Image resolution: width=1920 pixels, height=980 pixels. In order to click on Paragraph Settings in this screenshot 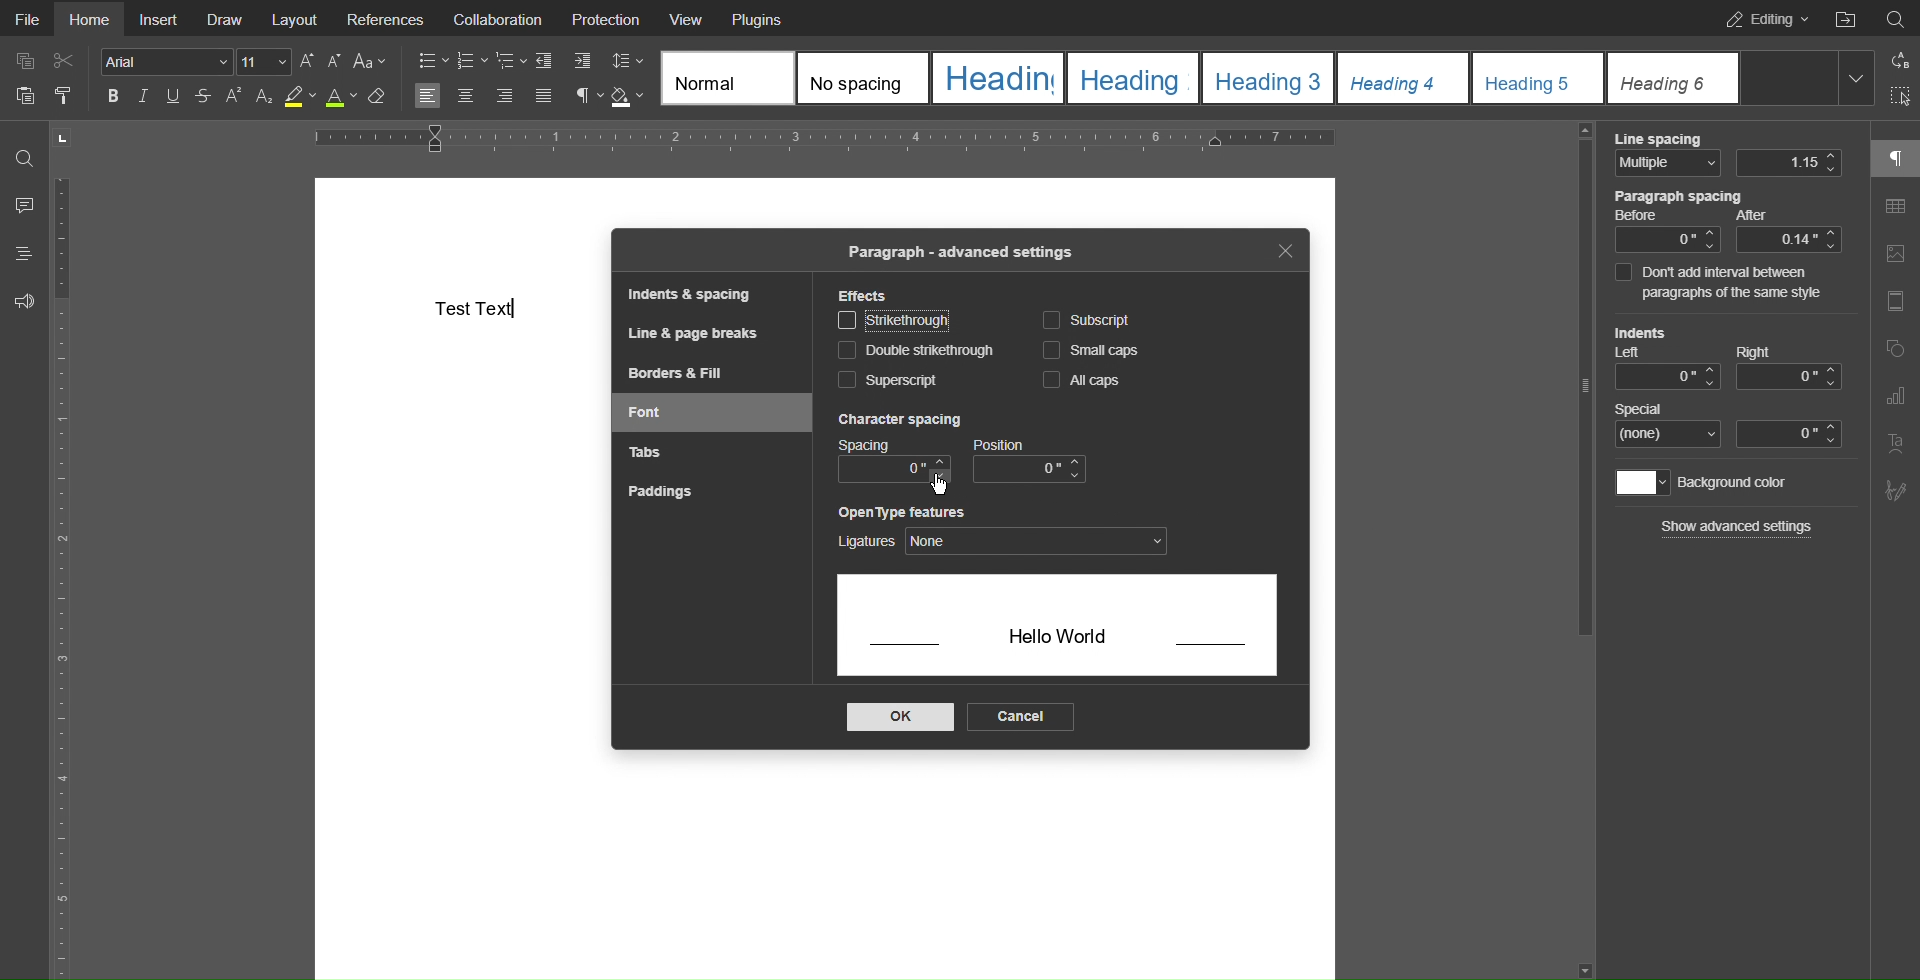, I will do `click(1895, 157)`.